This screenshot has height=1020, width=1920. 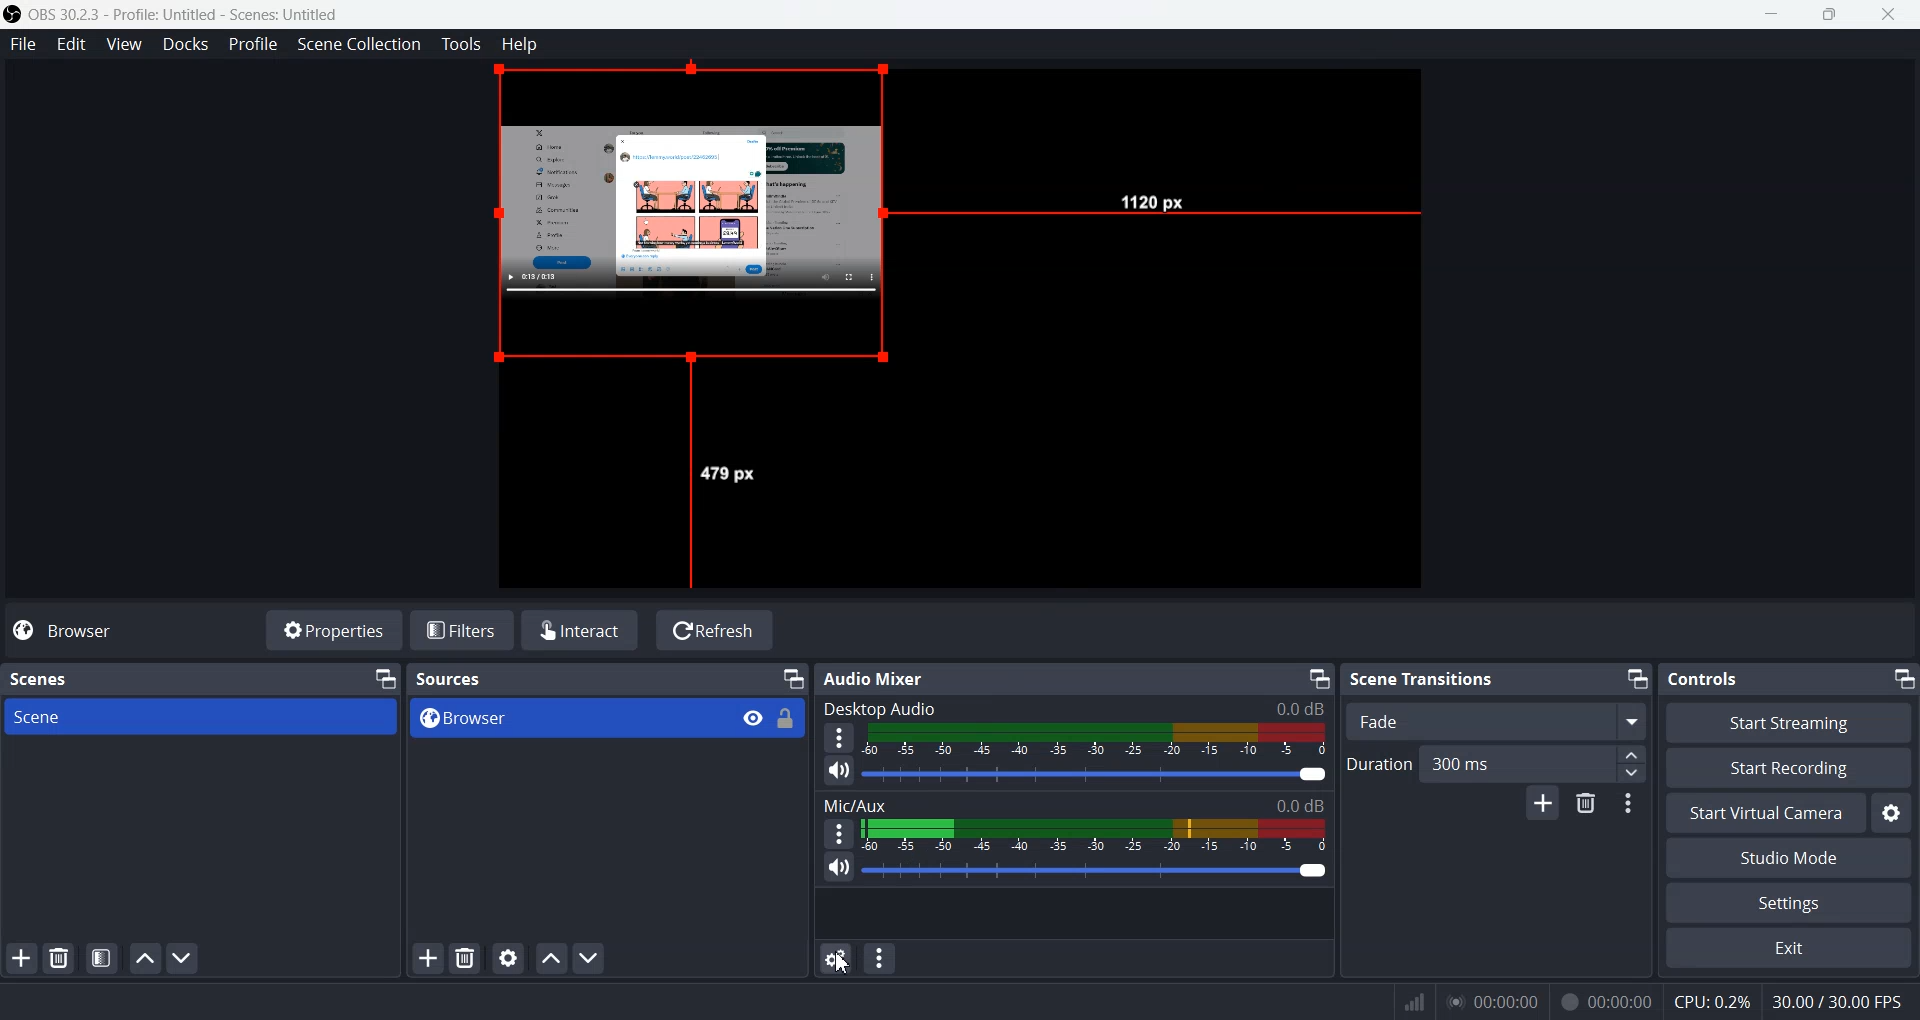 I want to click on Move scene up, so click(x=143, y=958).